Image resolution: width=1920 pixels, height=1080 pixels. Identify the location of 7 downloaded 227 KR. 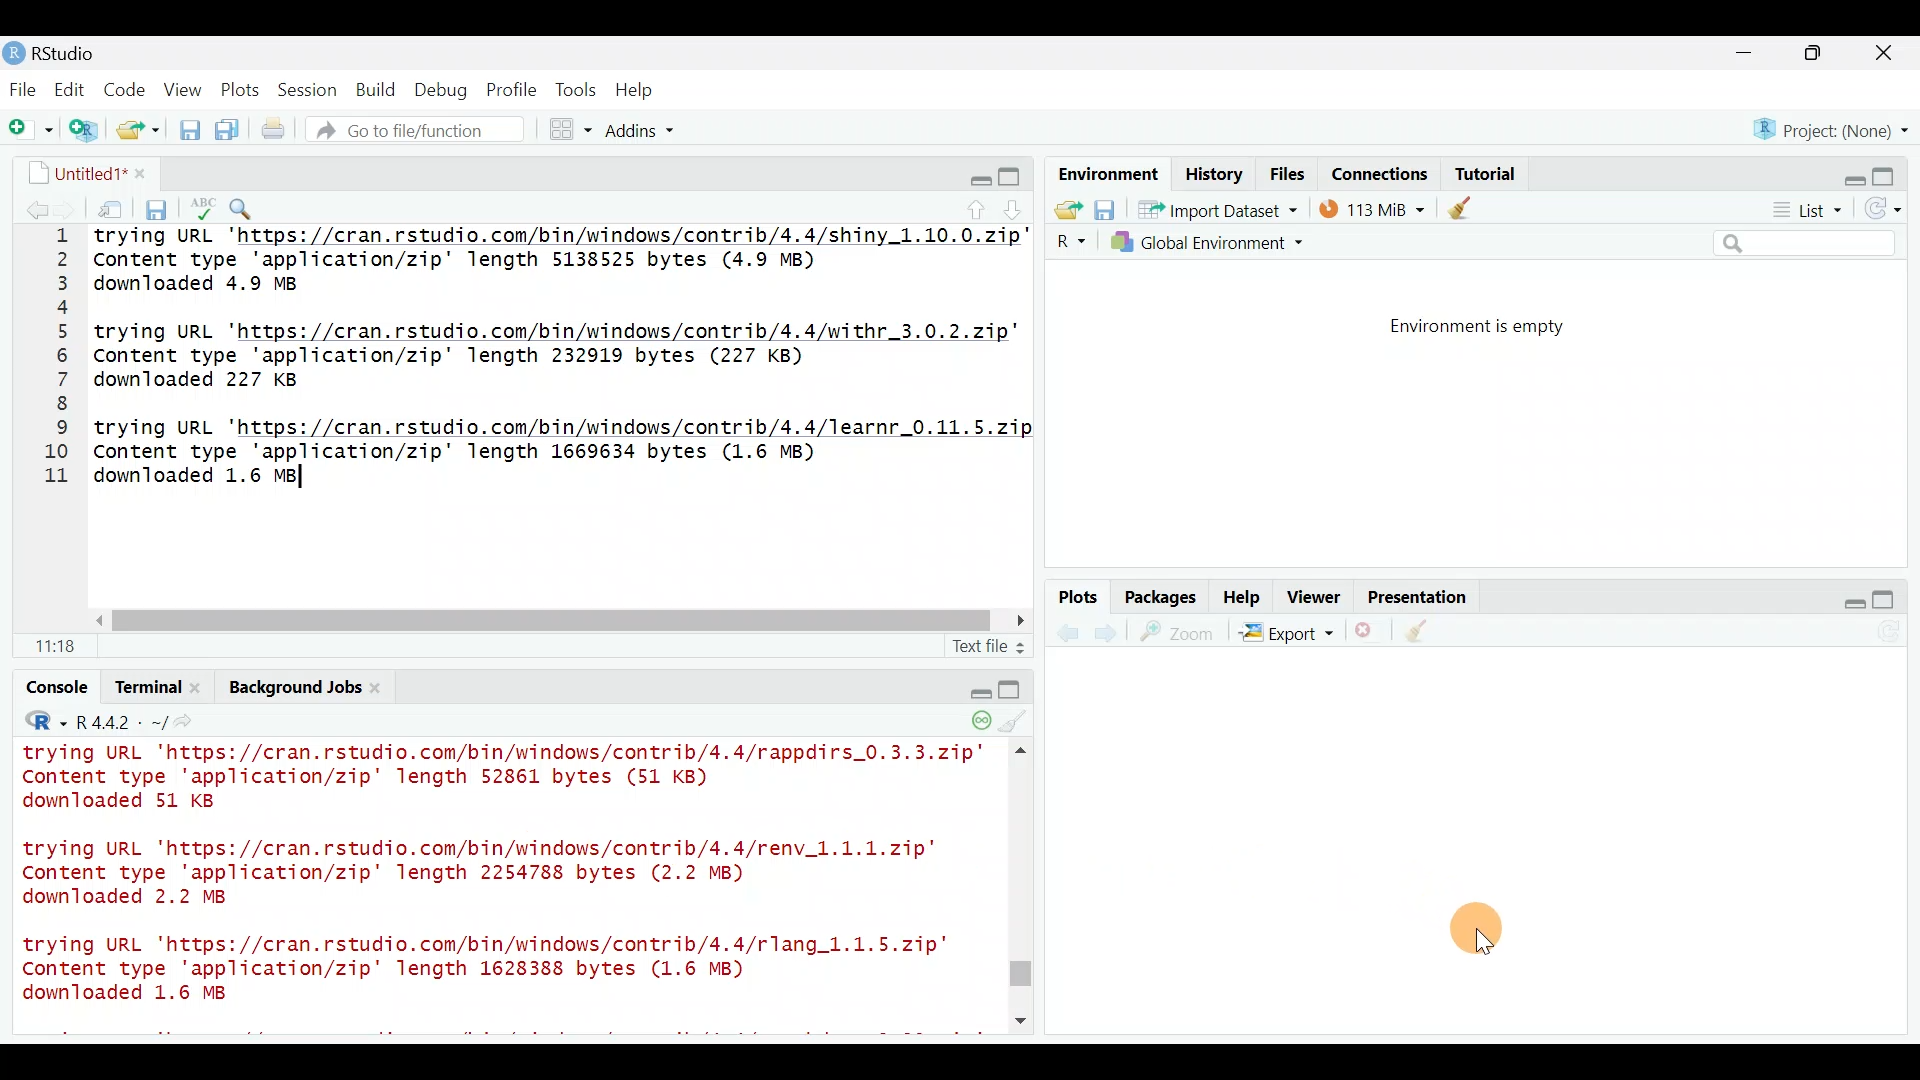
(194, 378).